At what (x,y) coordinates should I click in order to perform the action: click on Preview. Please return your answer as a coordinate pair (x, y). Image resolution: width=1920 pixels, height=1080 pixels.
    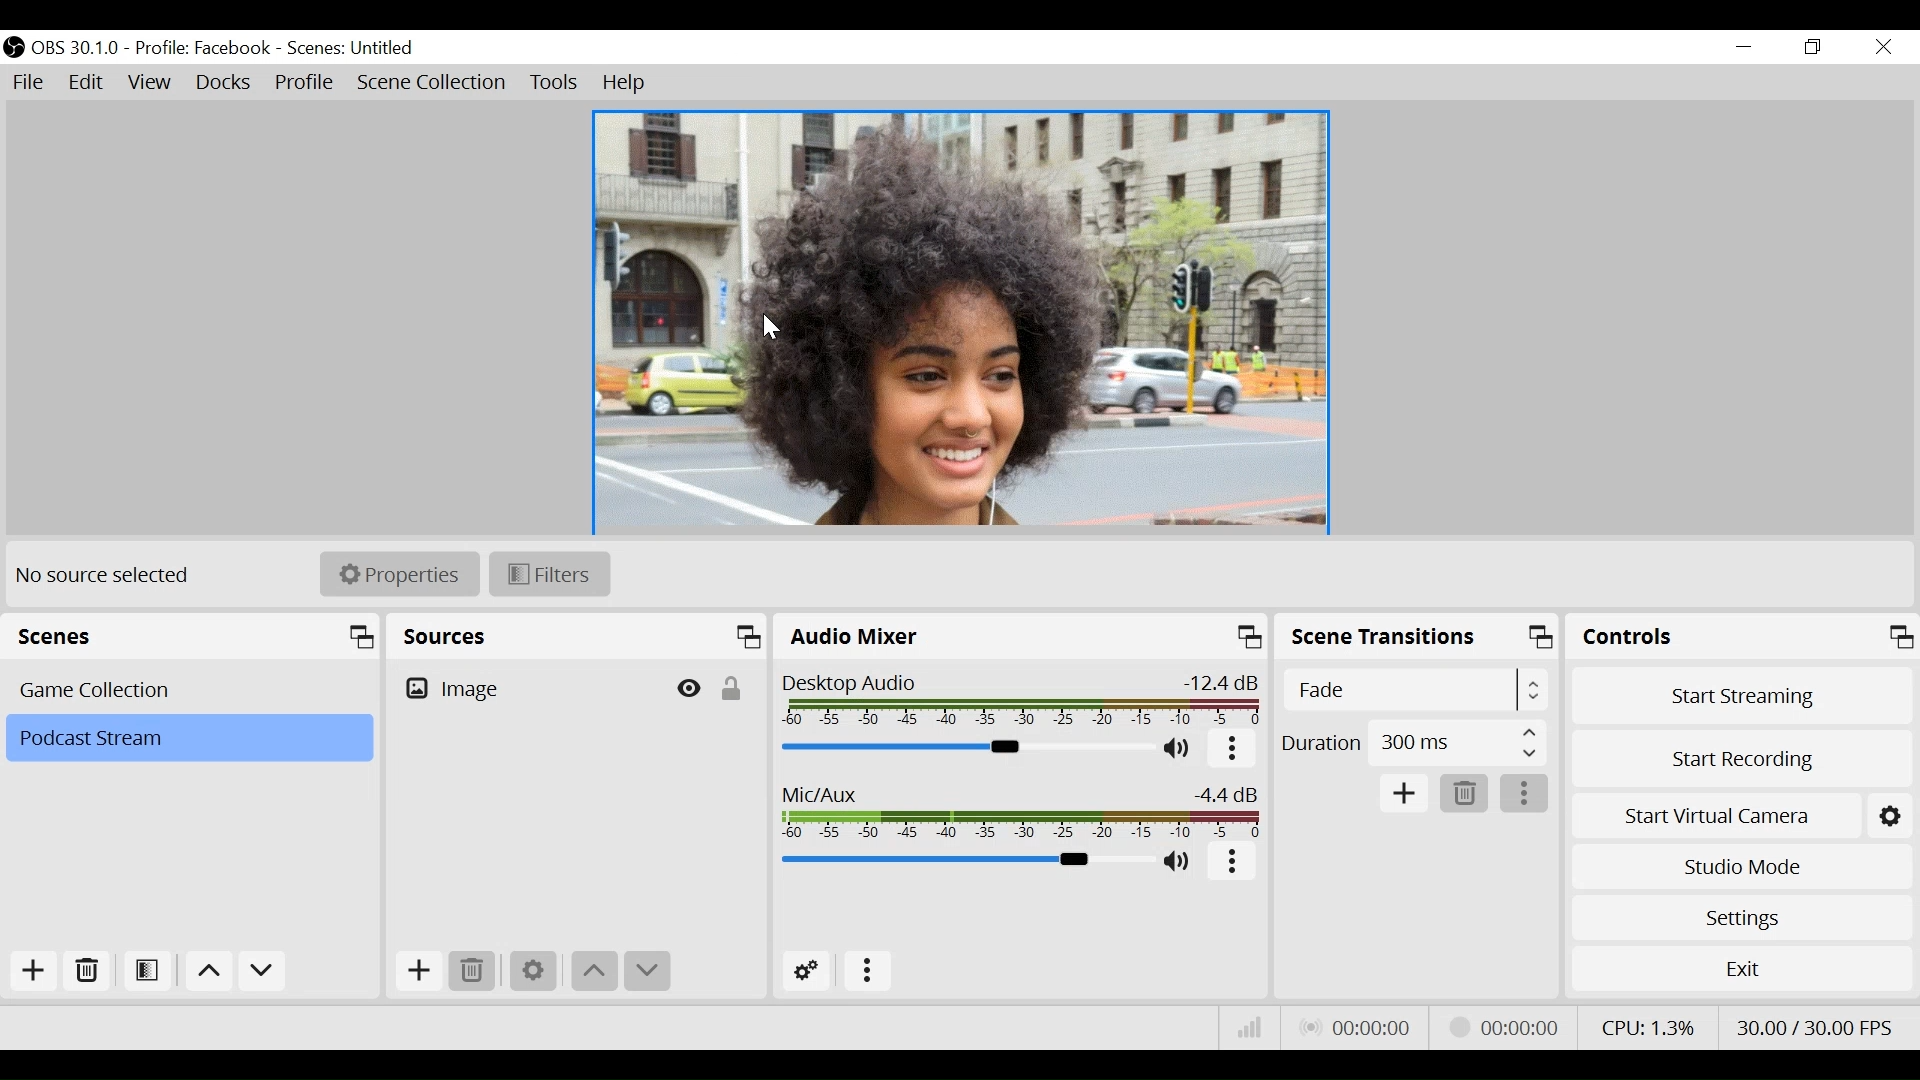
    Looking at the image, I should click on (962, 321).